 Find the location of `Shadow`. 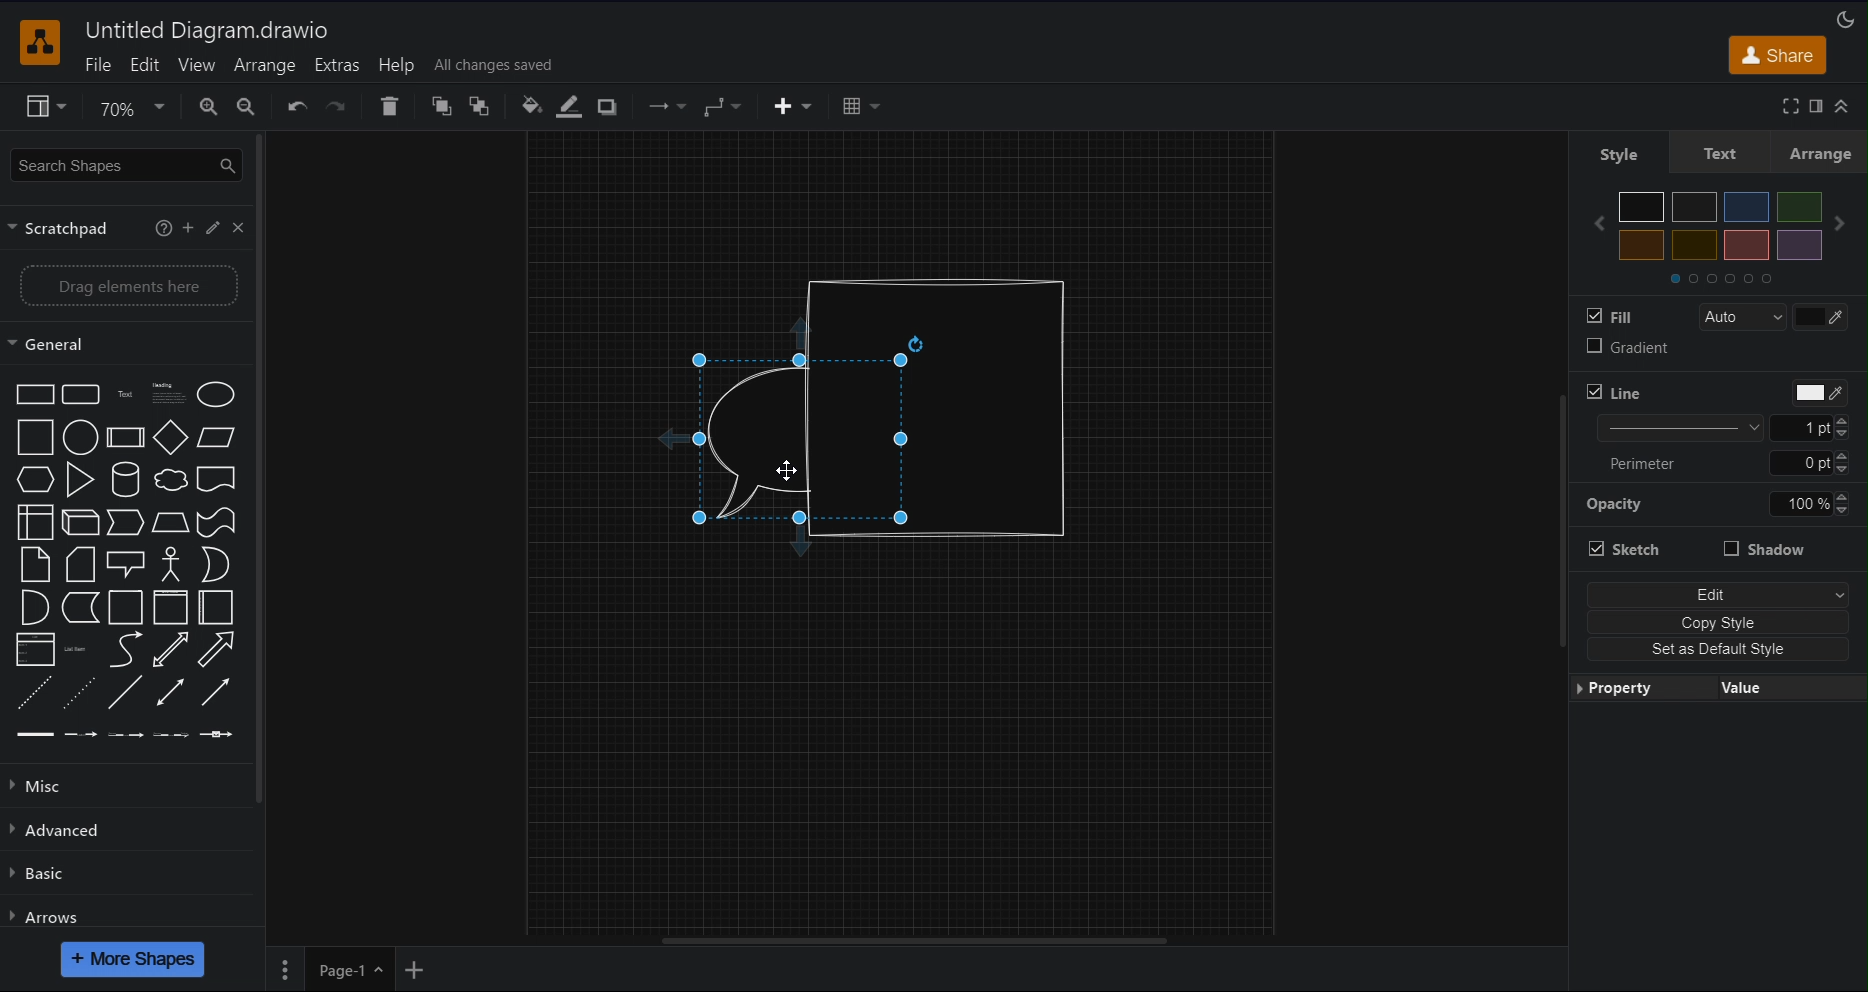

Shadow is located at coordinates (609, 106).